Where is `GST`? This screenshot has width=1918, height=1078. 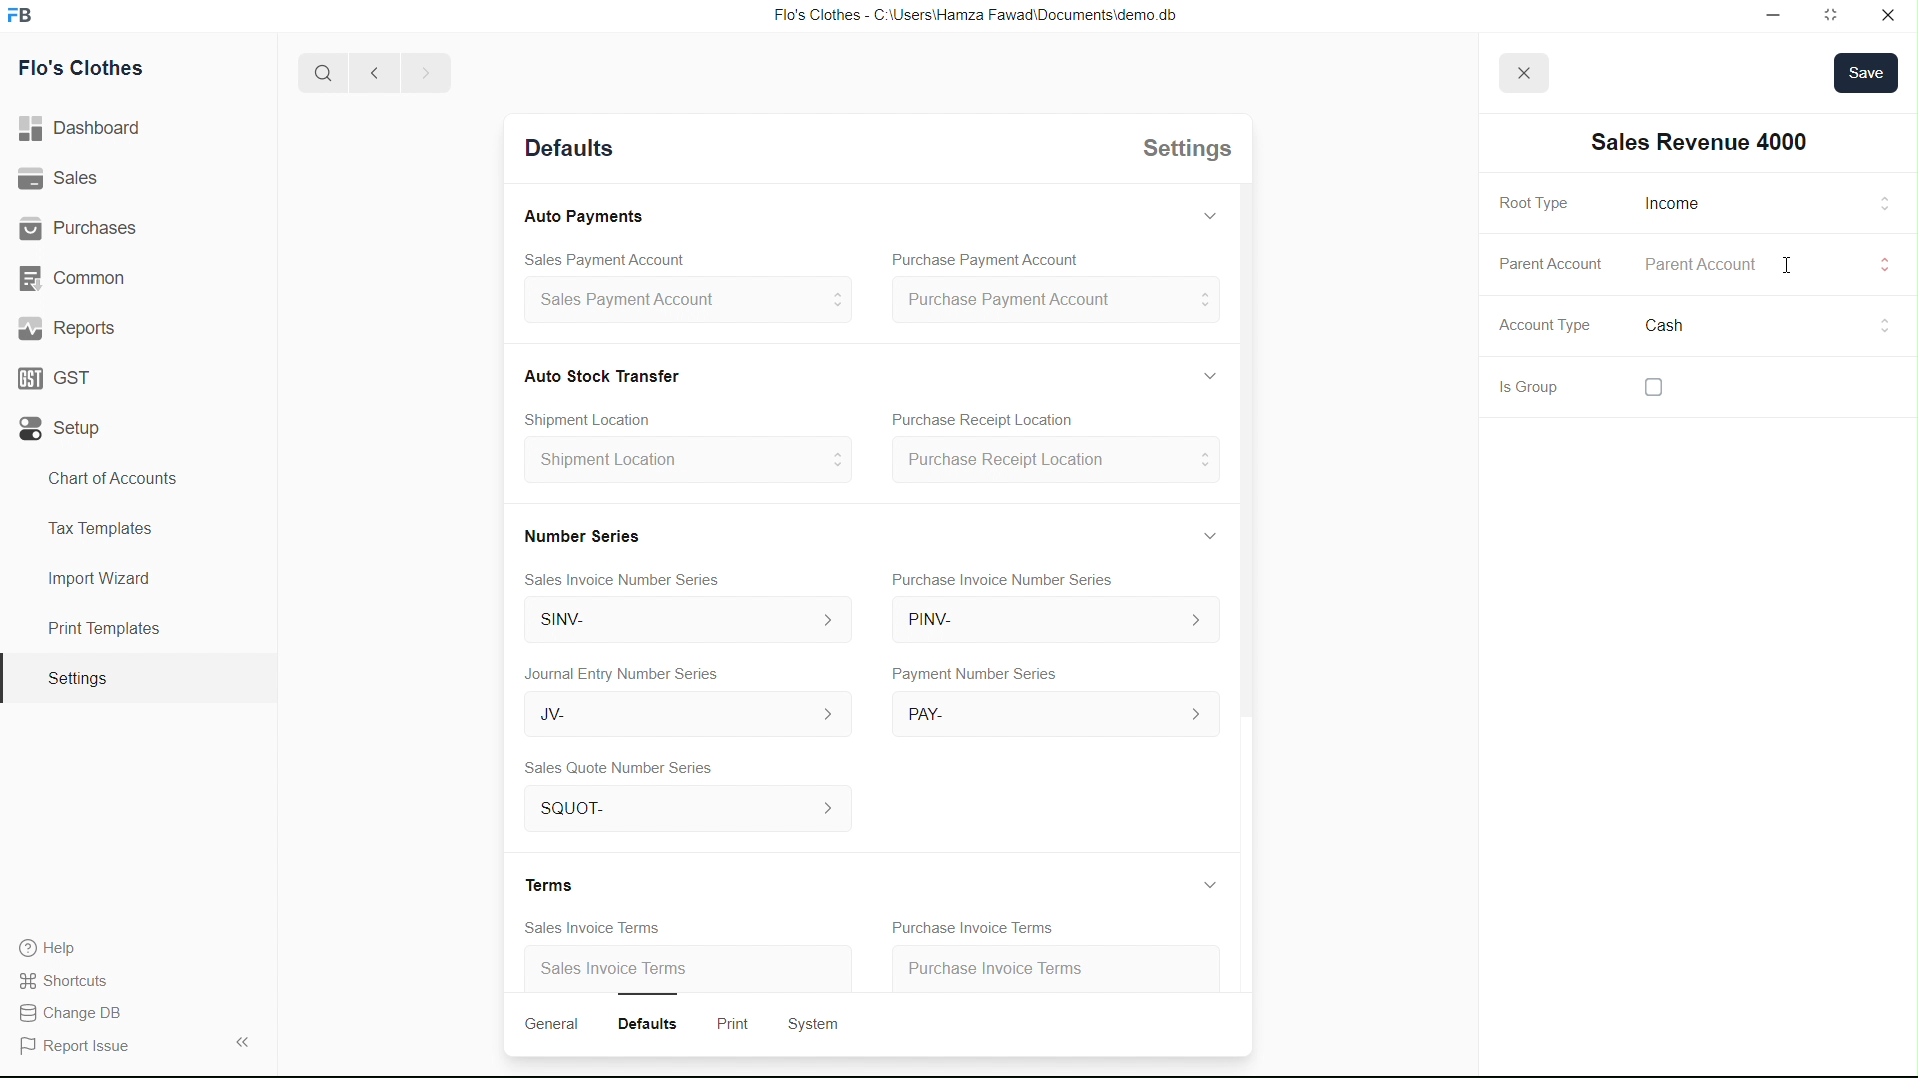
GST is located at coordinates (62, 373).